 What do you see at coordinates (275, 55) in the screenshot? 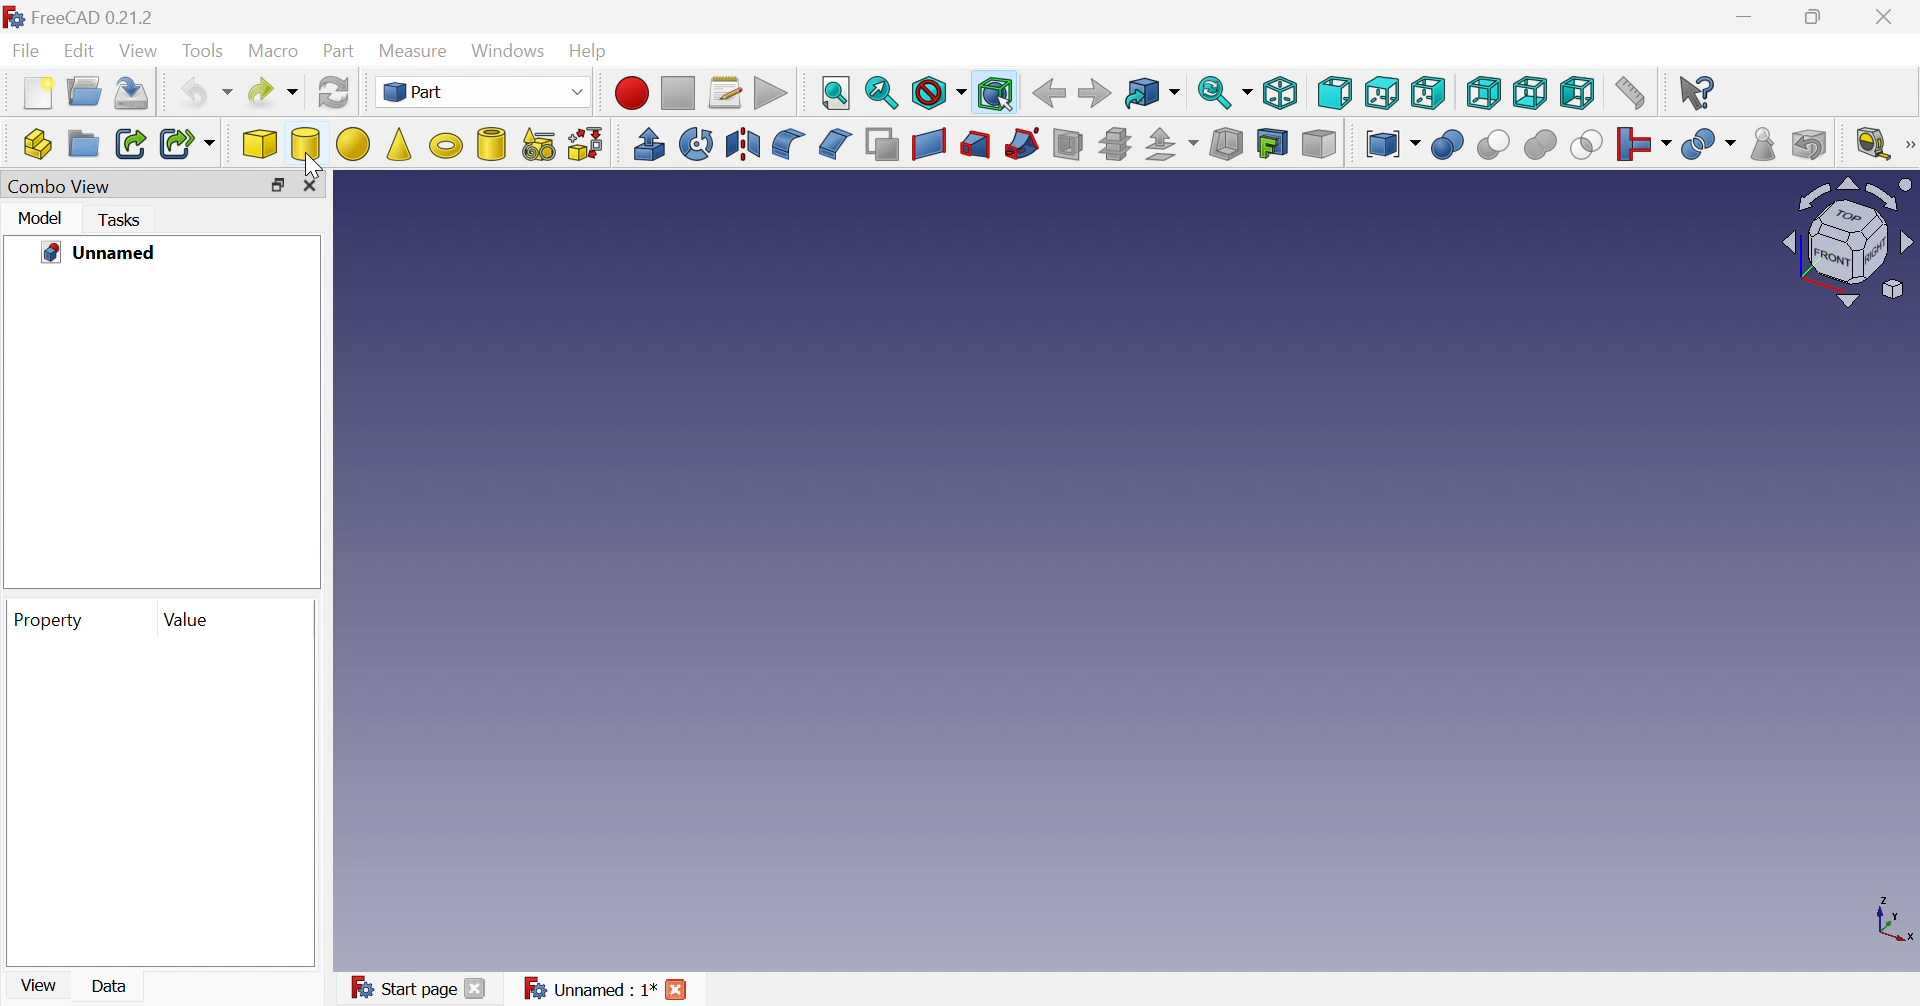
I see `Macro` at bounding box center [275, 55].